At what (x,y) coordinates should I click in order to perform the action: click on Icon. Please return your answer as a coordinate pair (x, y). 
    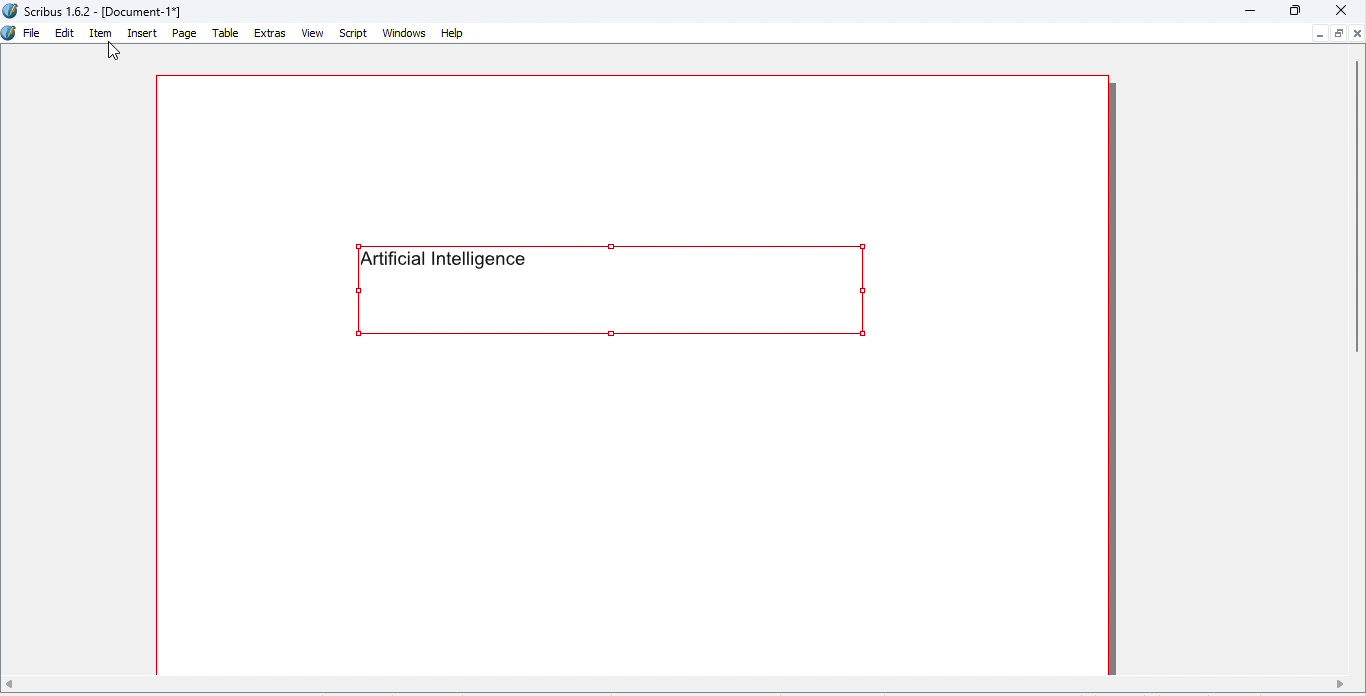
    Looking at the image, I should click on (9, 34).